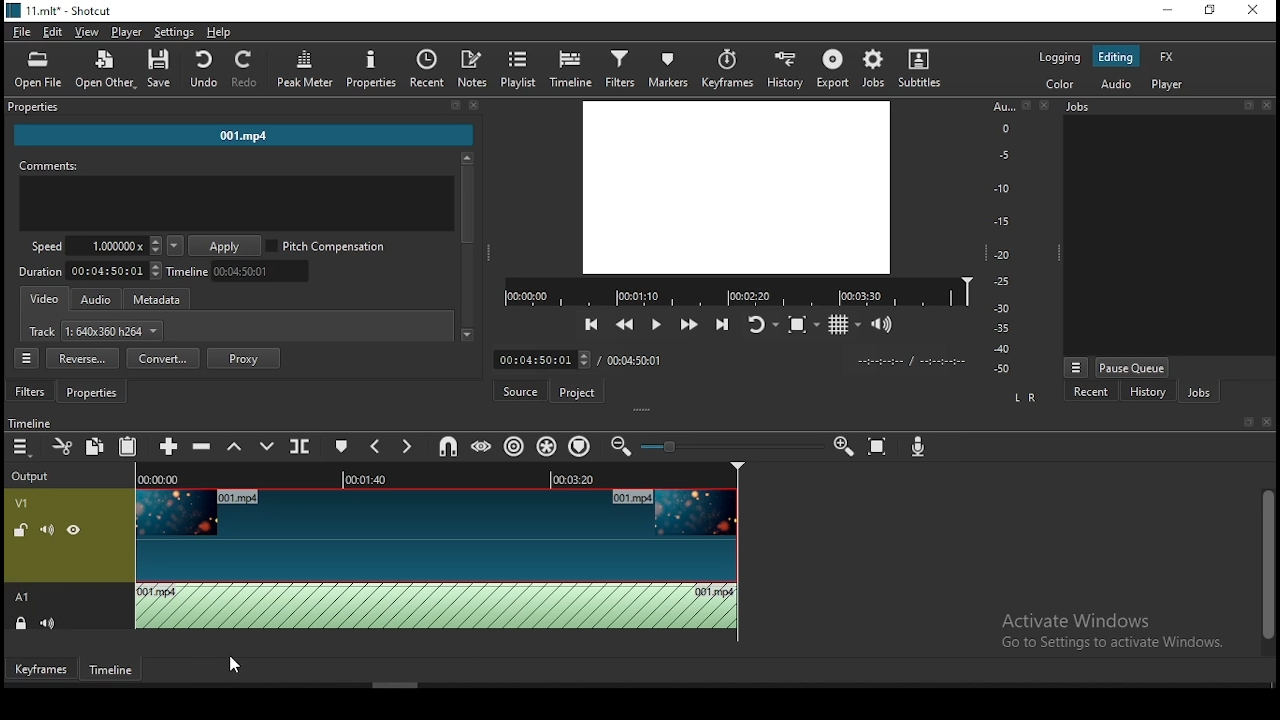  I want to click on editing, so click(1115, 56).